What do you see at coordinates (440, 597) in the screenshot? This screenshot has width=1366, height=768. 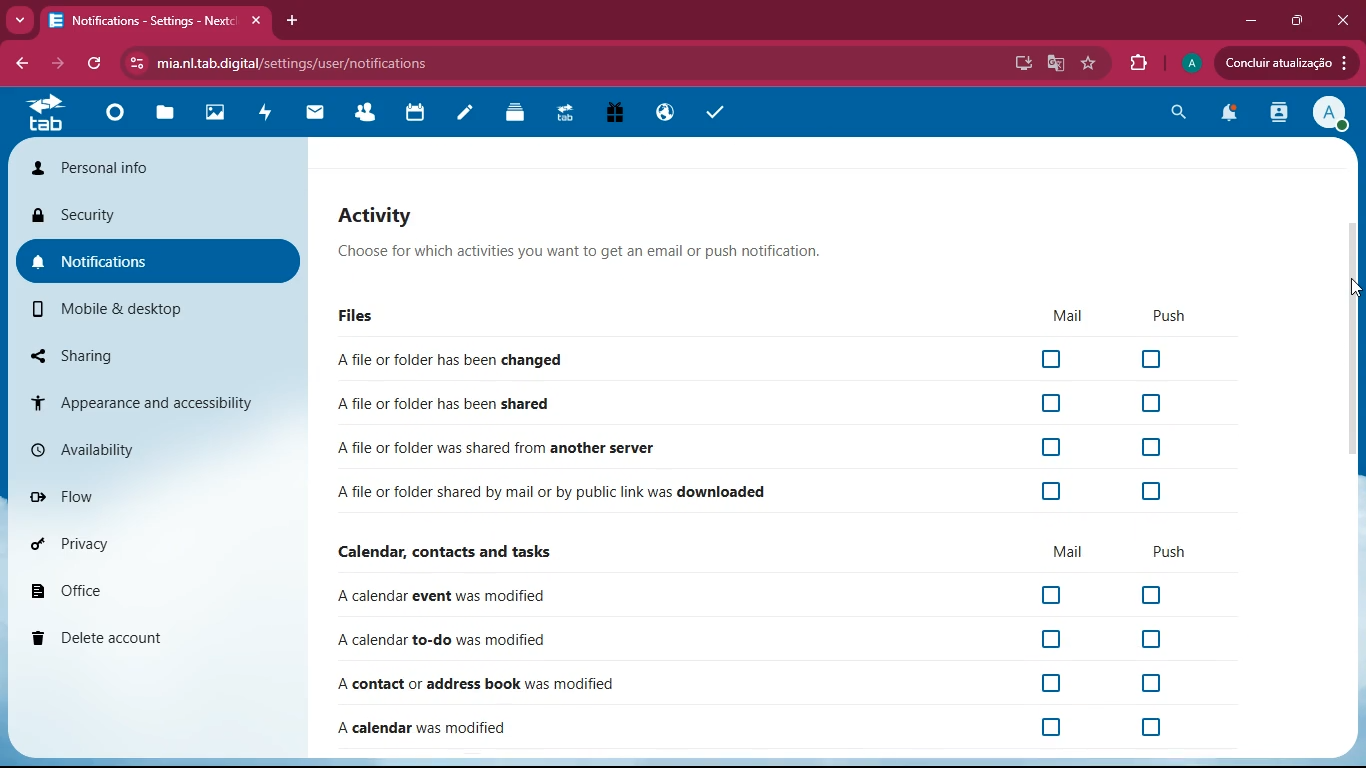 I see `A calendar event was modified` at bounding box center [440, 597].